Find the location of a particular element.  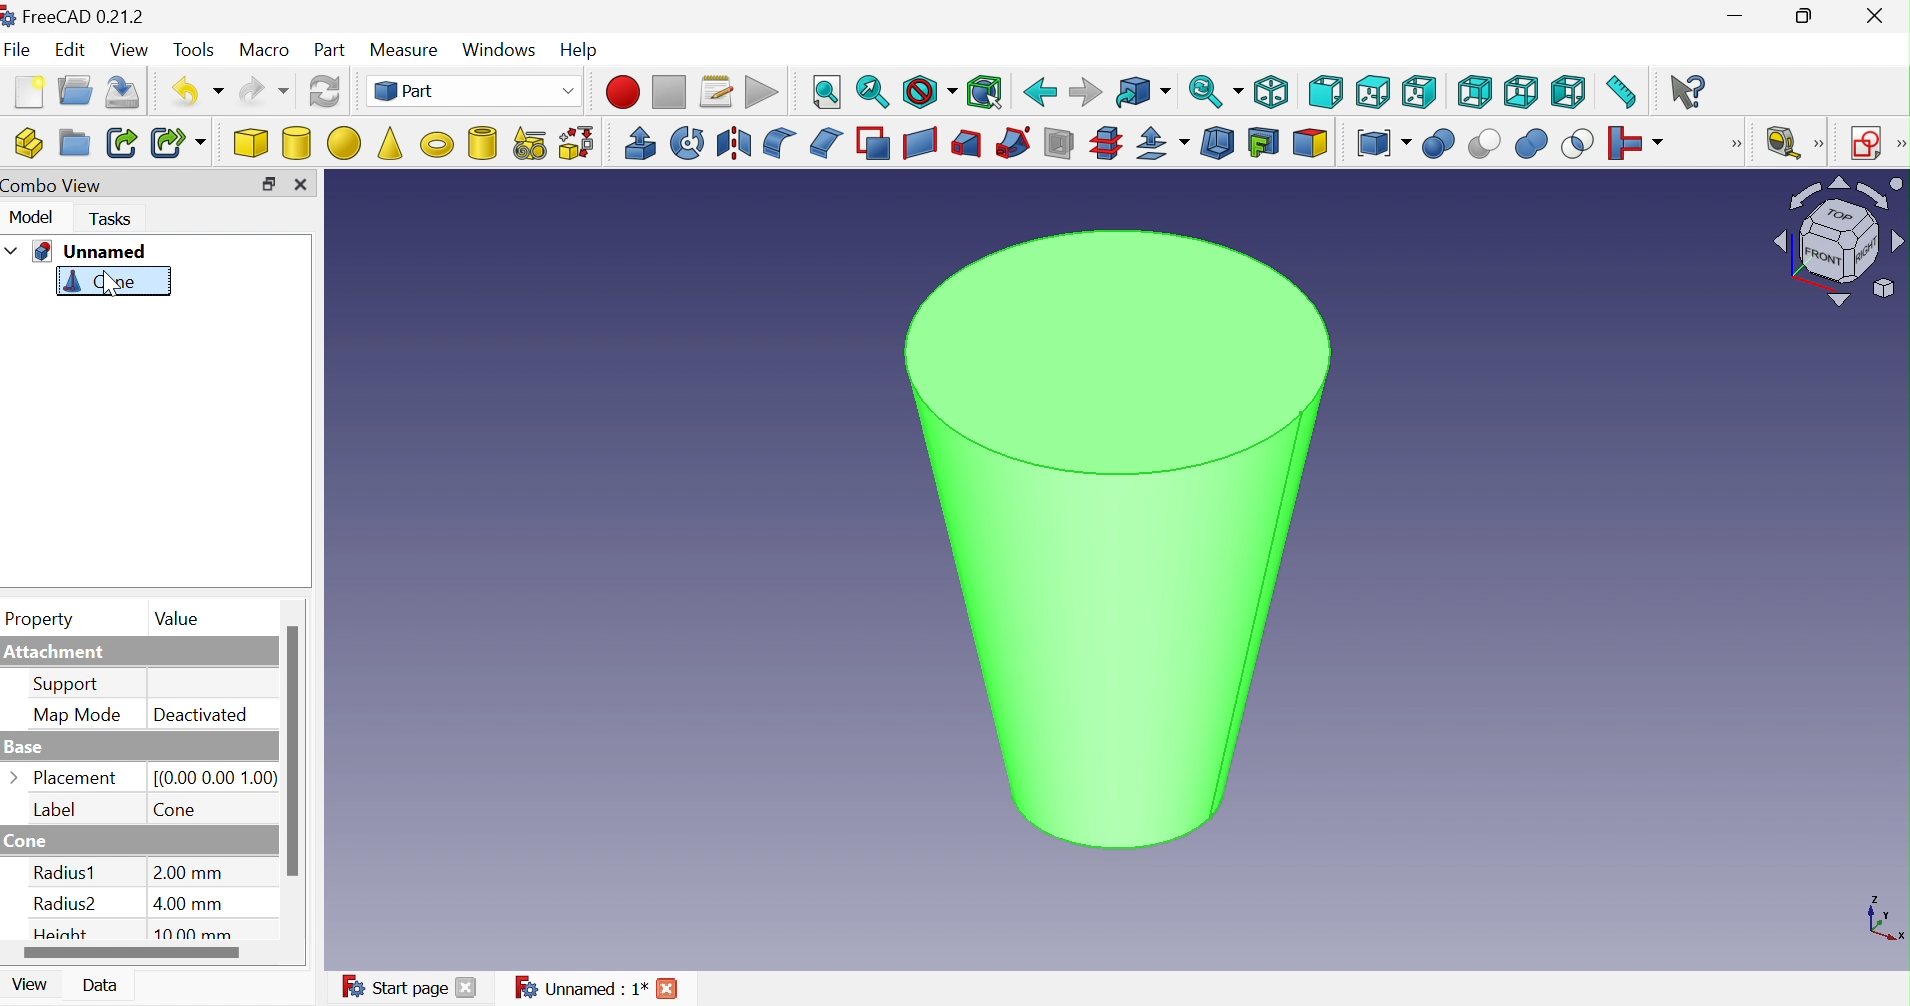

Bottom is located at coordinates (1520, 93).